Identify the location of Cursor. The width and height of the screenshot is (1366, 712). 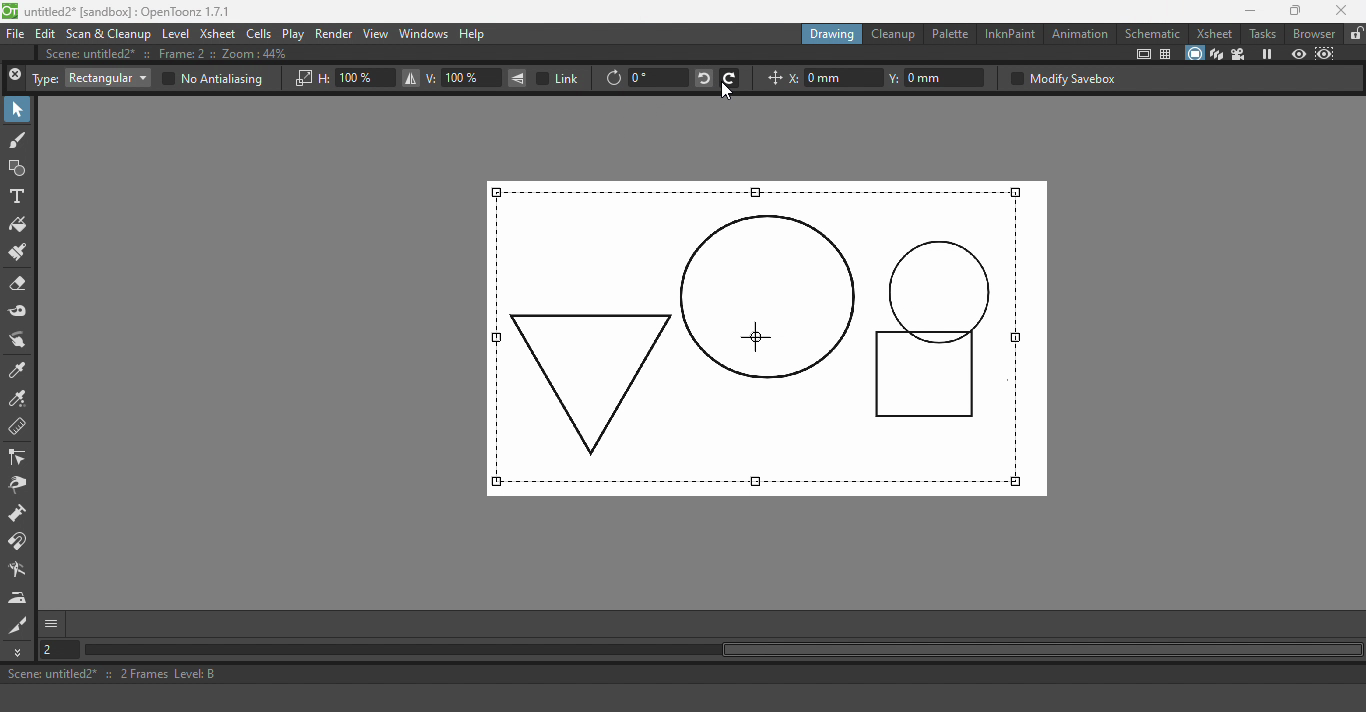
(725, 94).